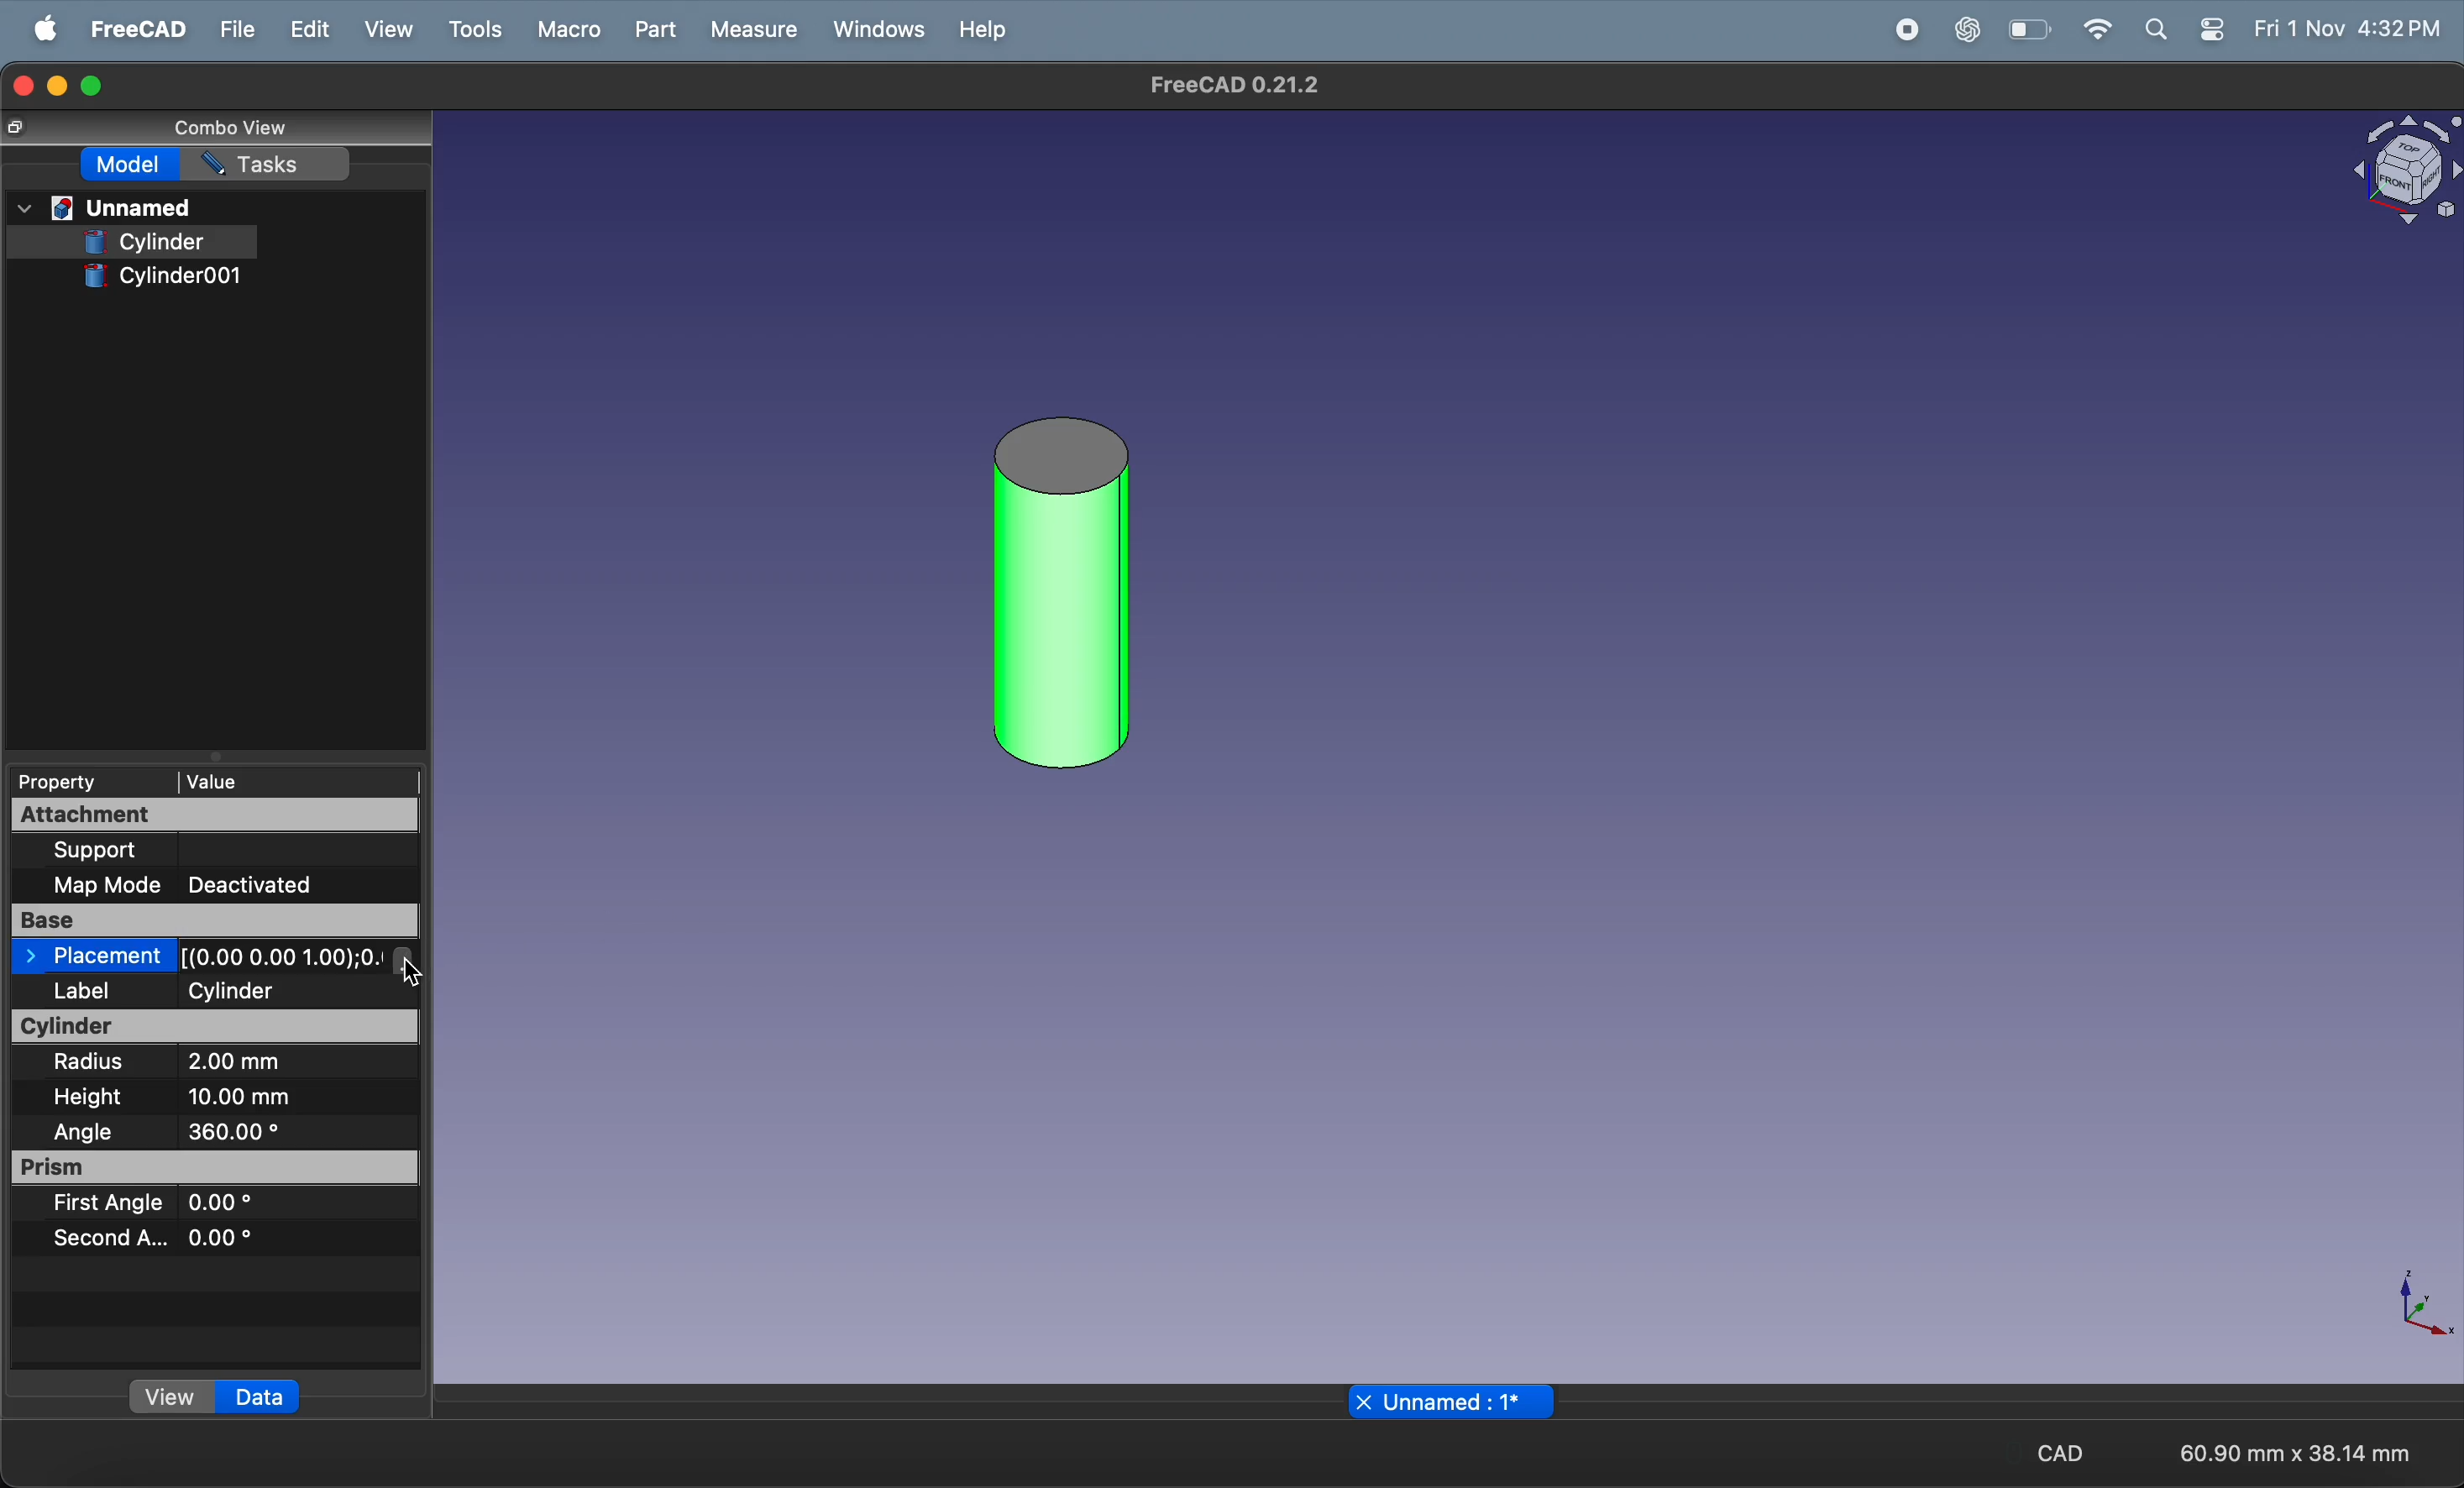  Describe the element at coordinates (270, 1065) in the screenshot. I see `2.00 mm` at that location.